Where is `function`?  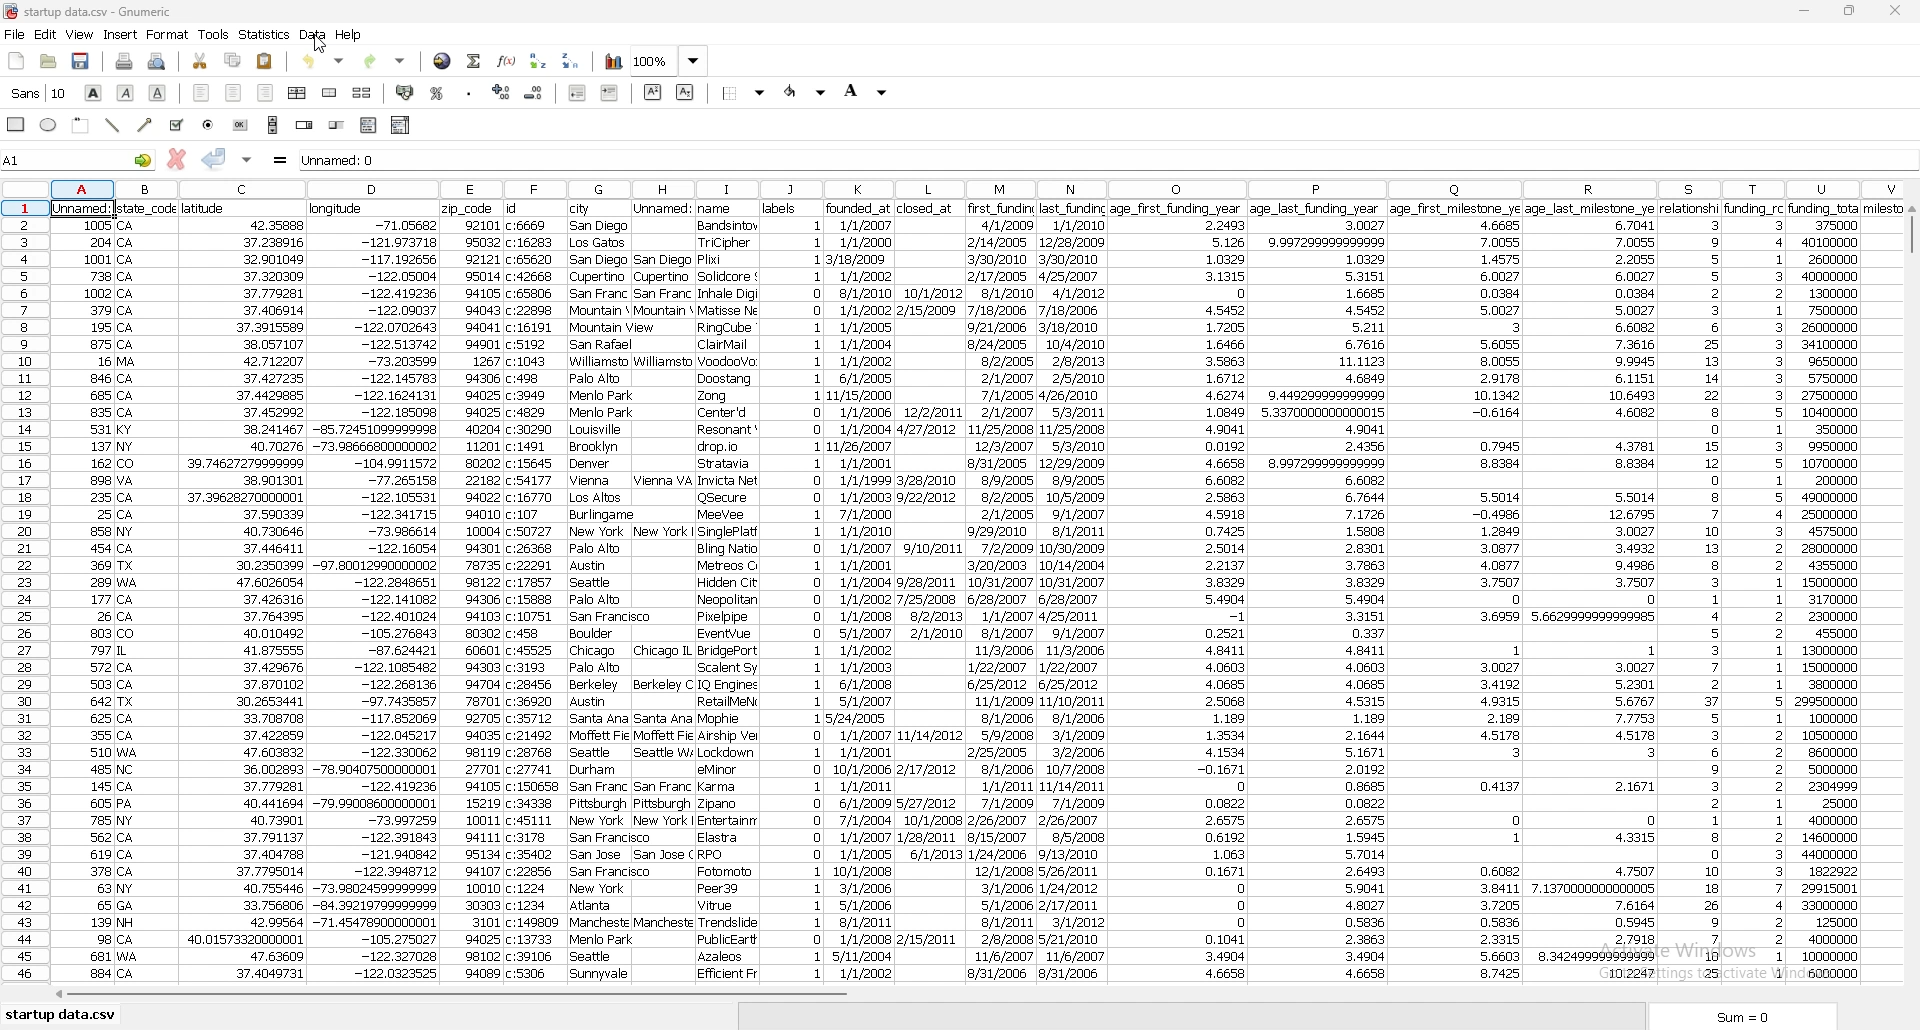
function is located at coordinates (506, 61).